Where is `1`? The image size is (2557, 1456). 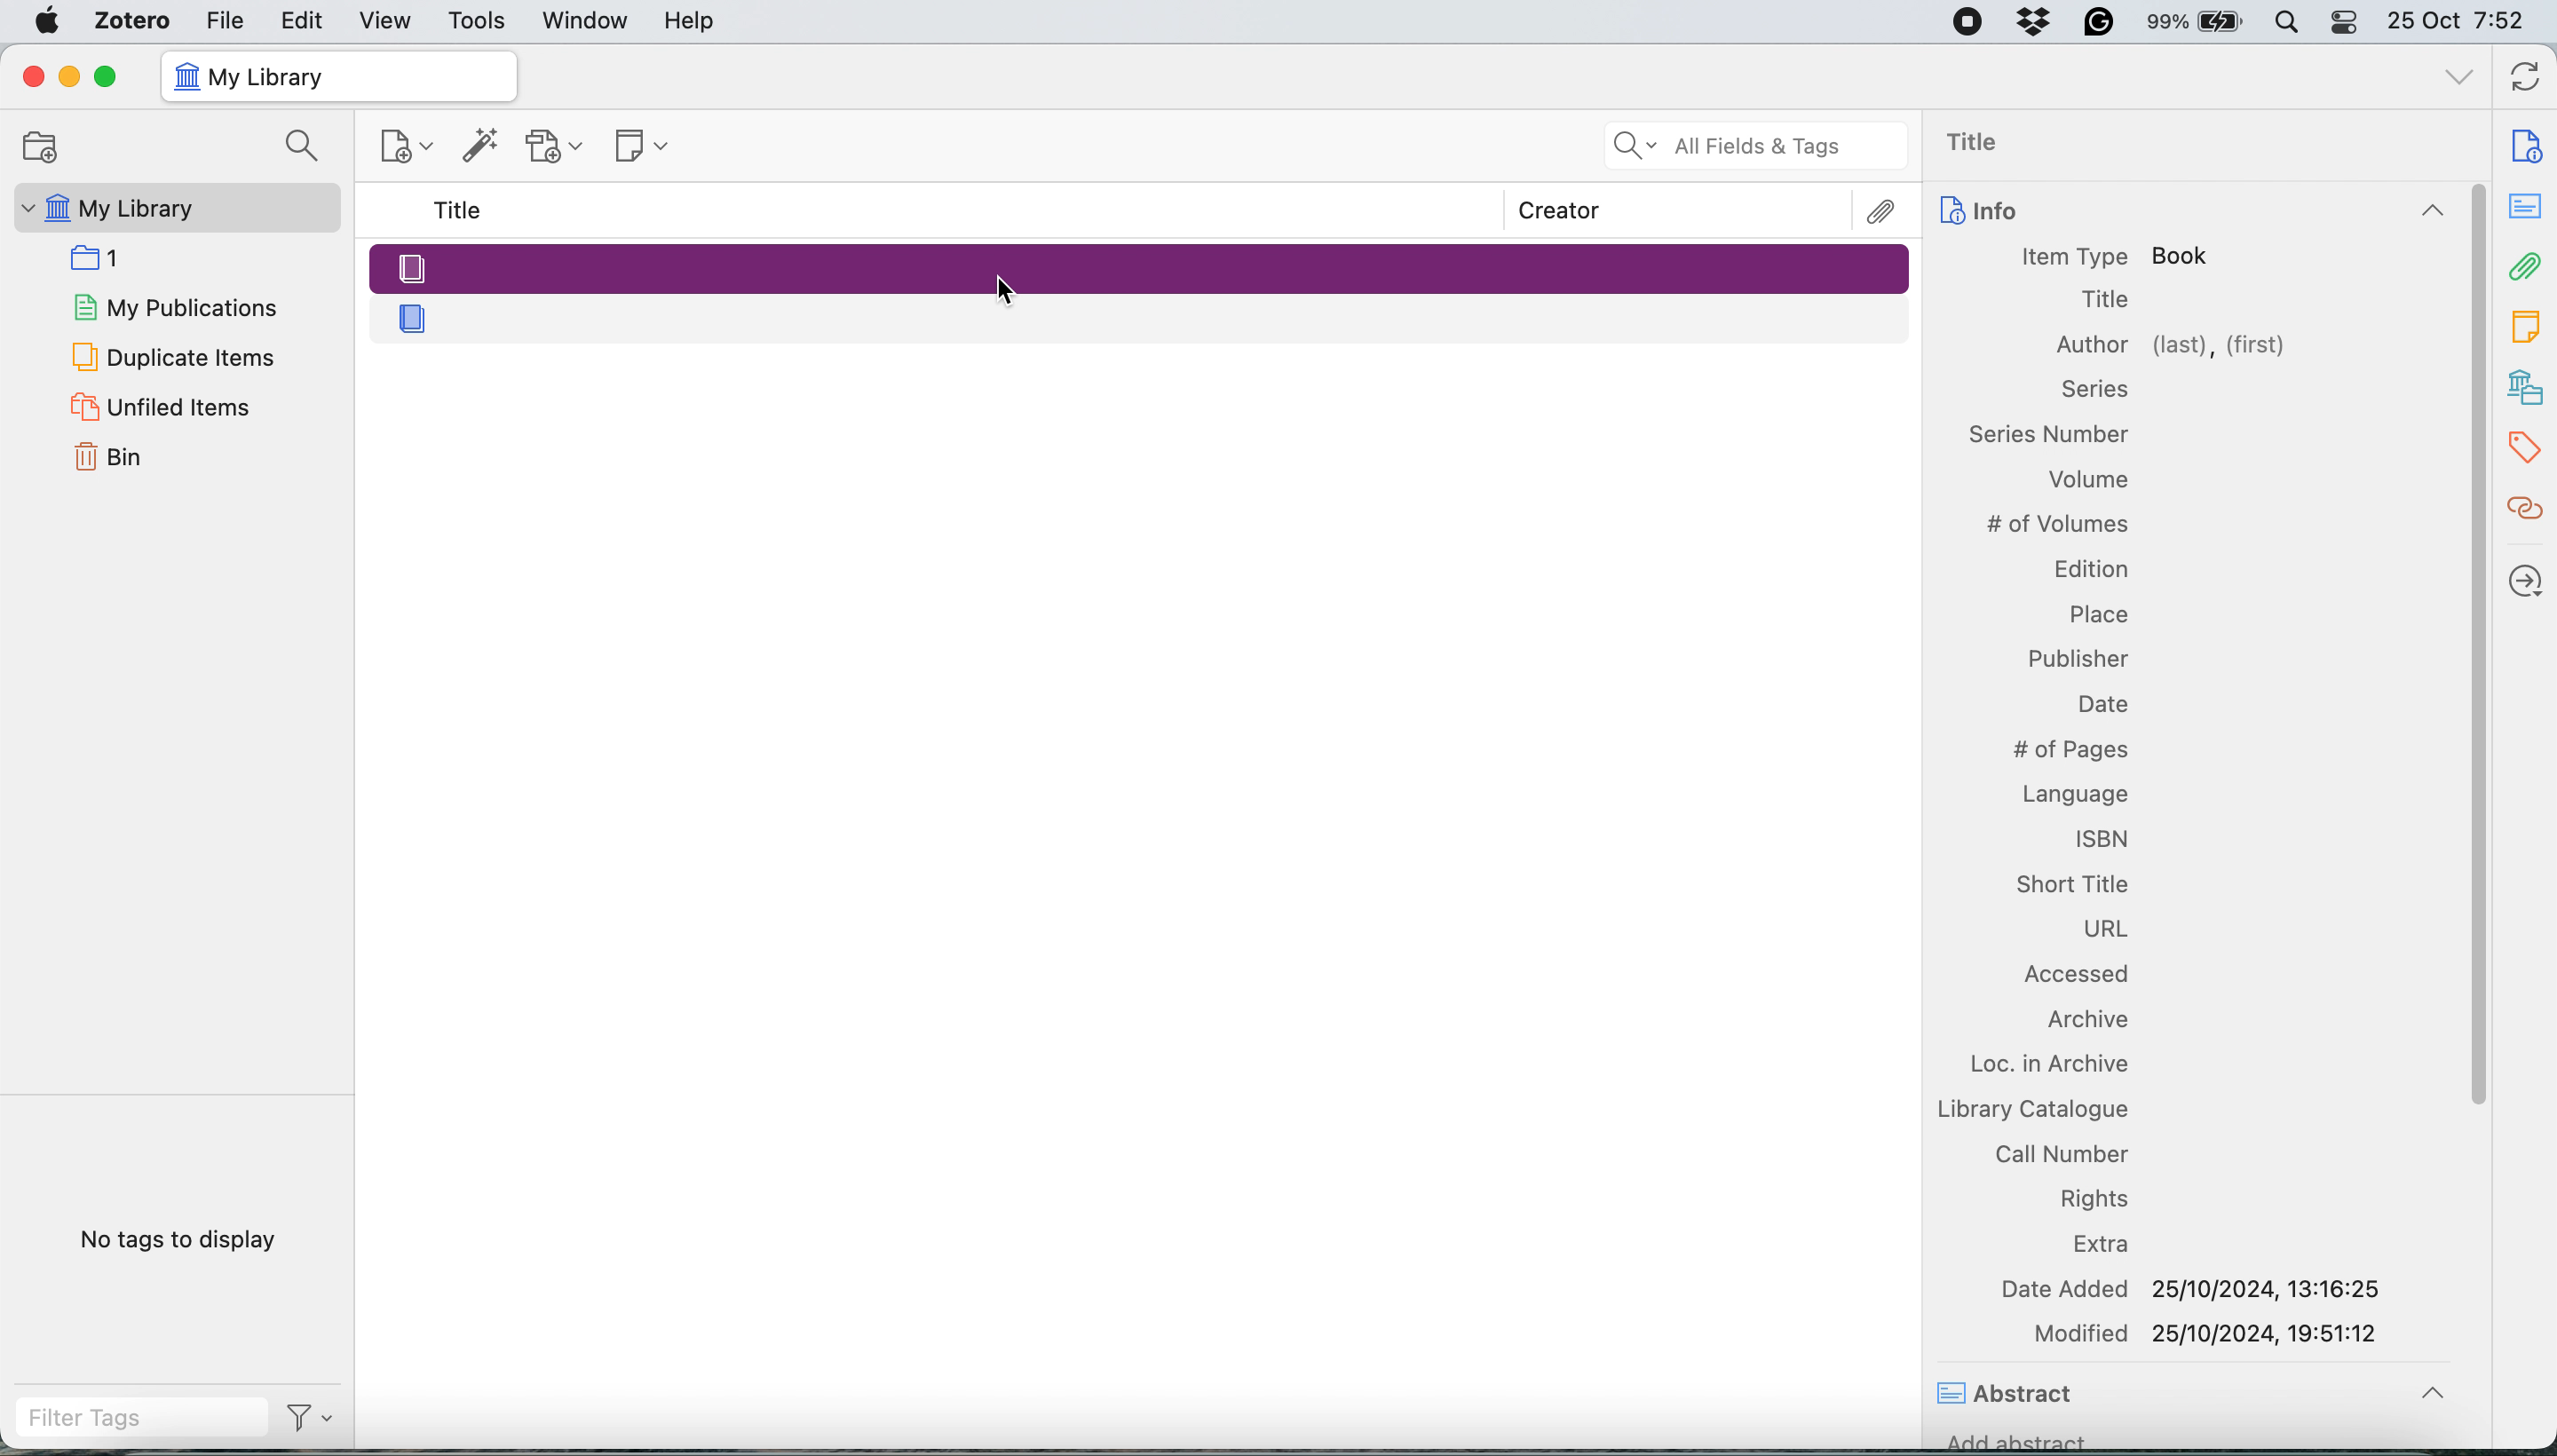
1 is located at coordinates (104, 256).